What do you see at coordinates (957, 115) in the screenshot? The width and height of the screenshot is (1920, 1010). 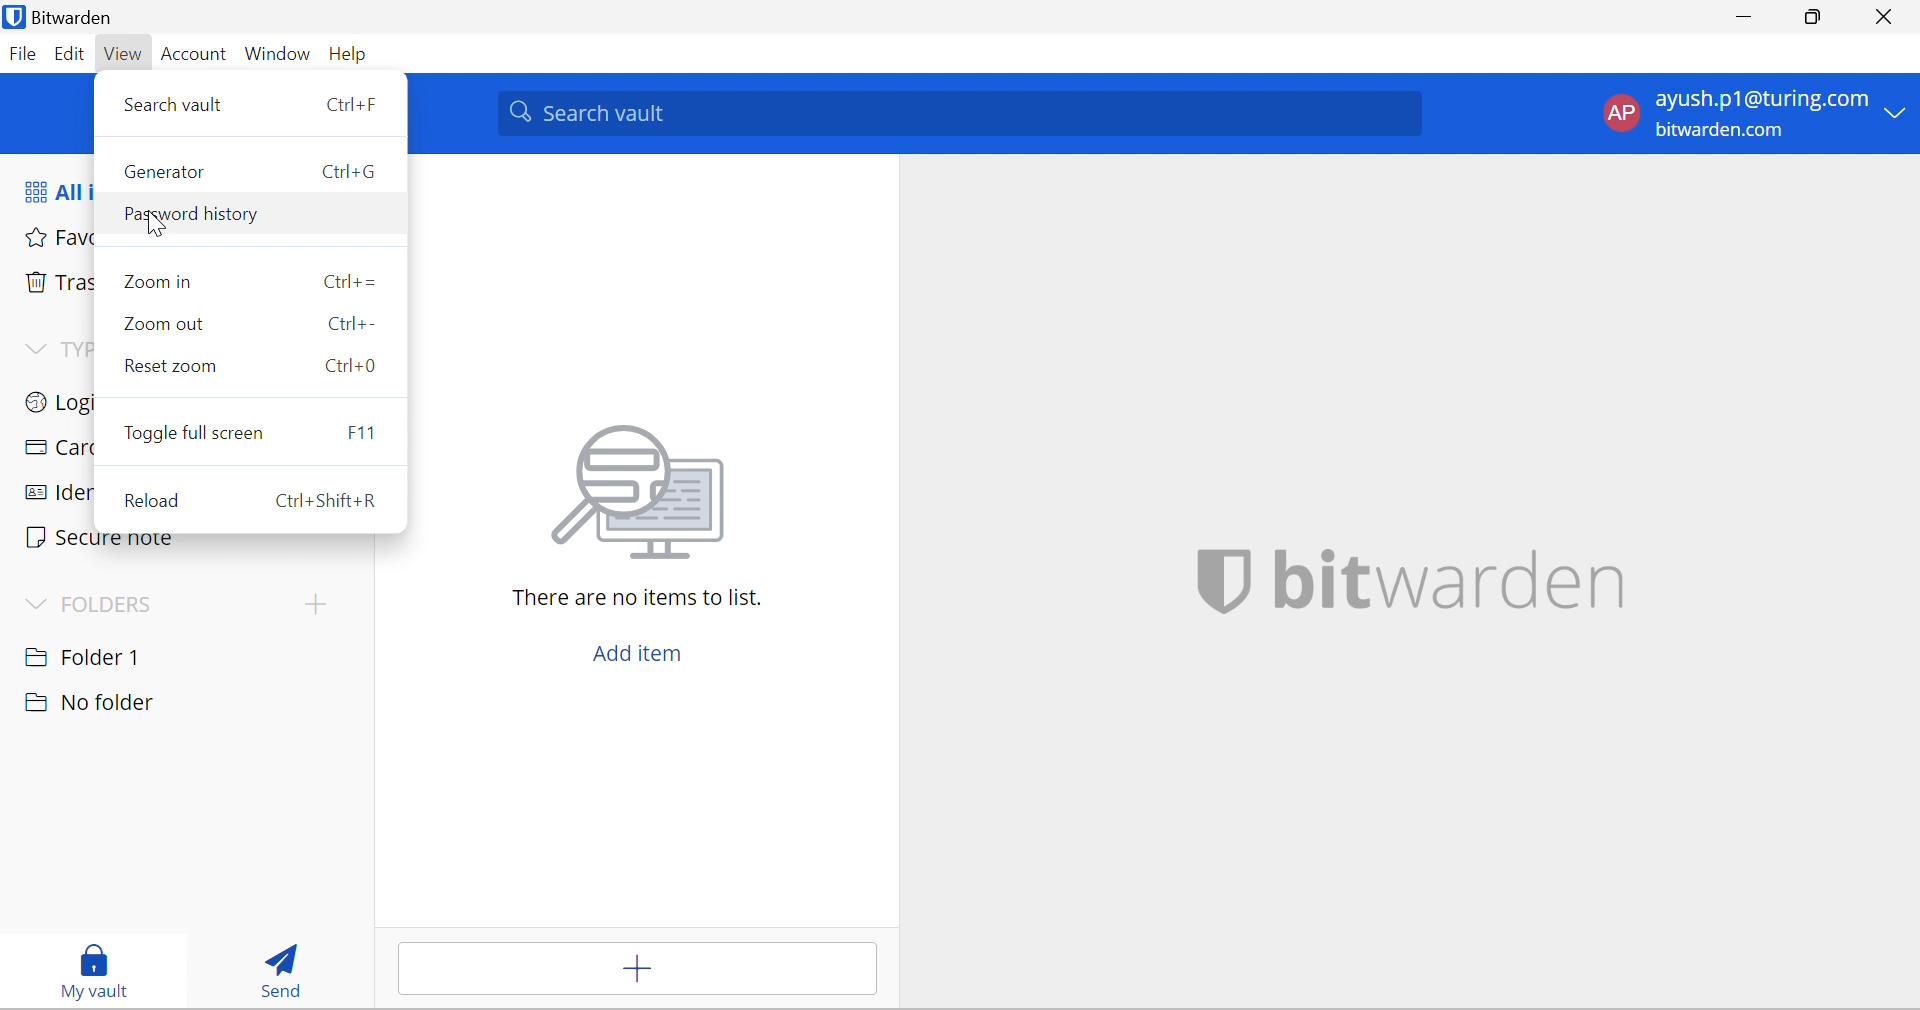 I see `Search vault` at bounding box center [957, 115].